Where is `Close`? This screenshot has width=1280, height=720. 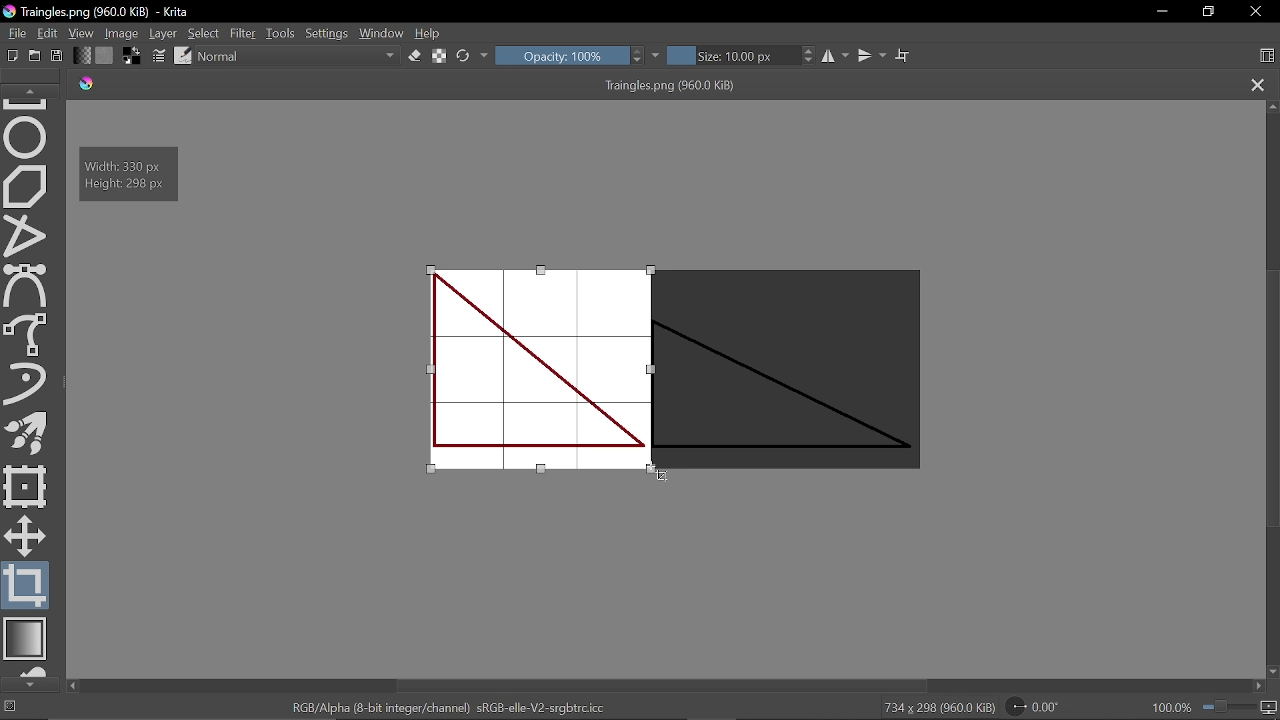 Close is located at coordinates (1258, 13).